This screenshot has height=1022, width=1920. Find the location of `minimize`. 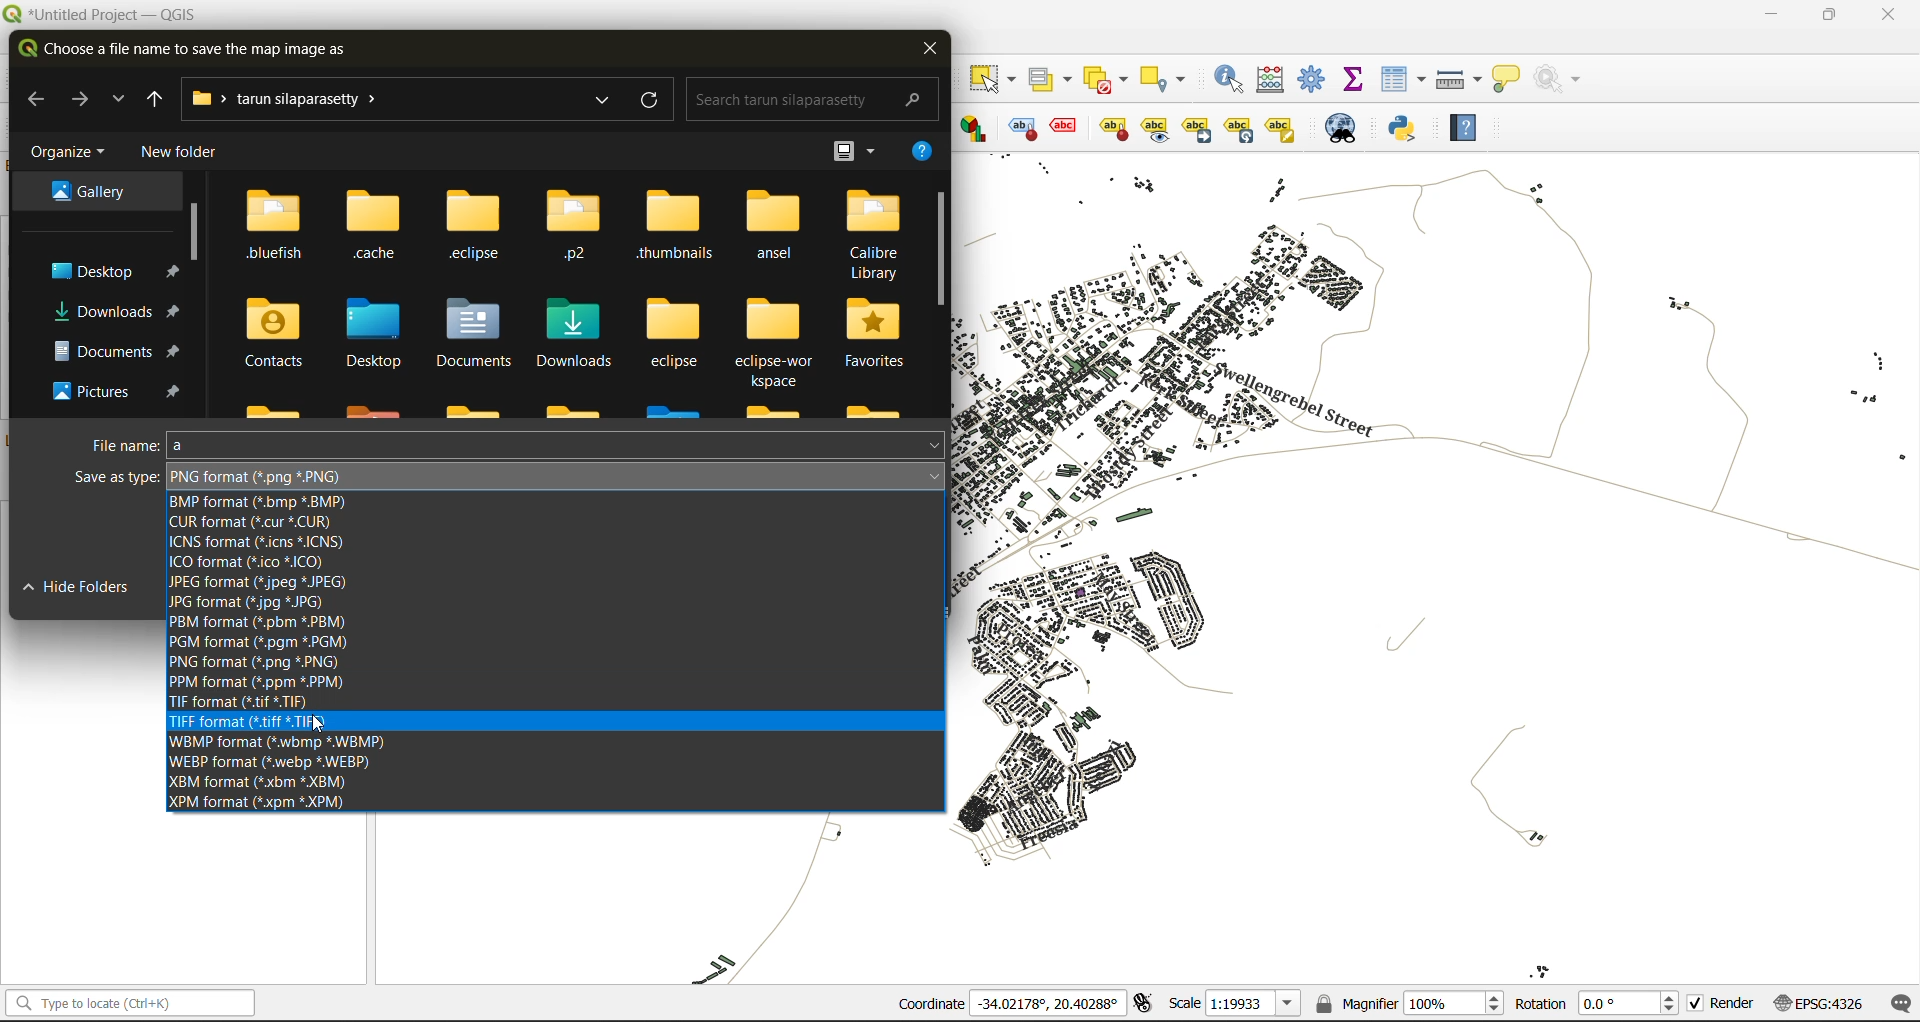

minimize is located at coordinates (1770, 15).